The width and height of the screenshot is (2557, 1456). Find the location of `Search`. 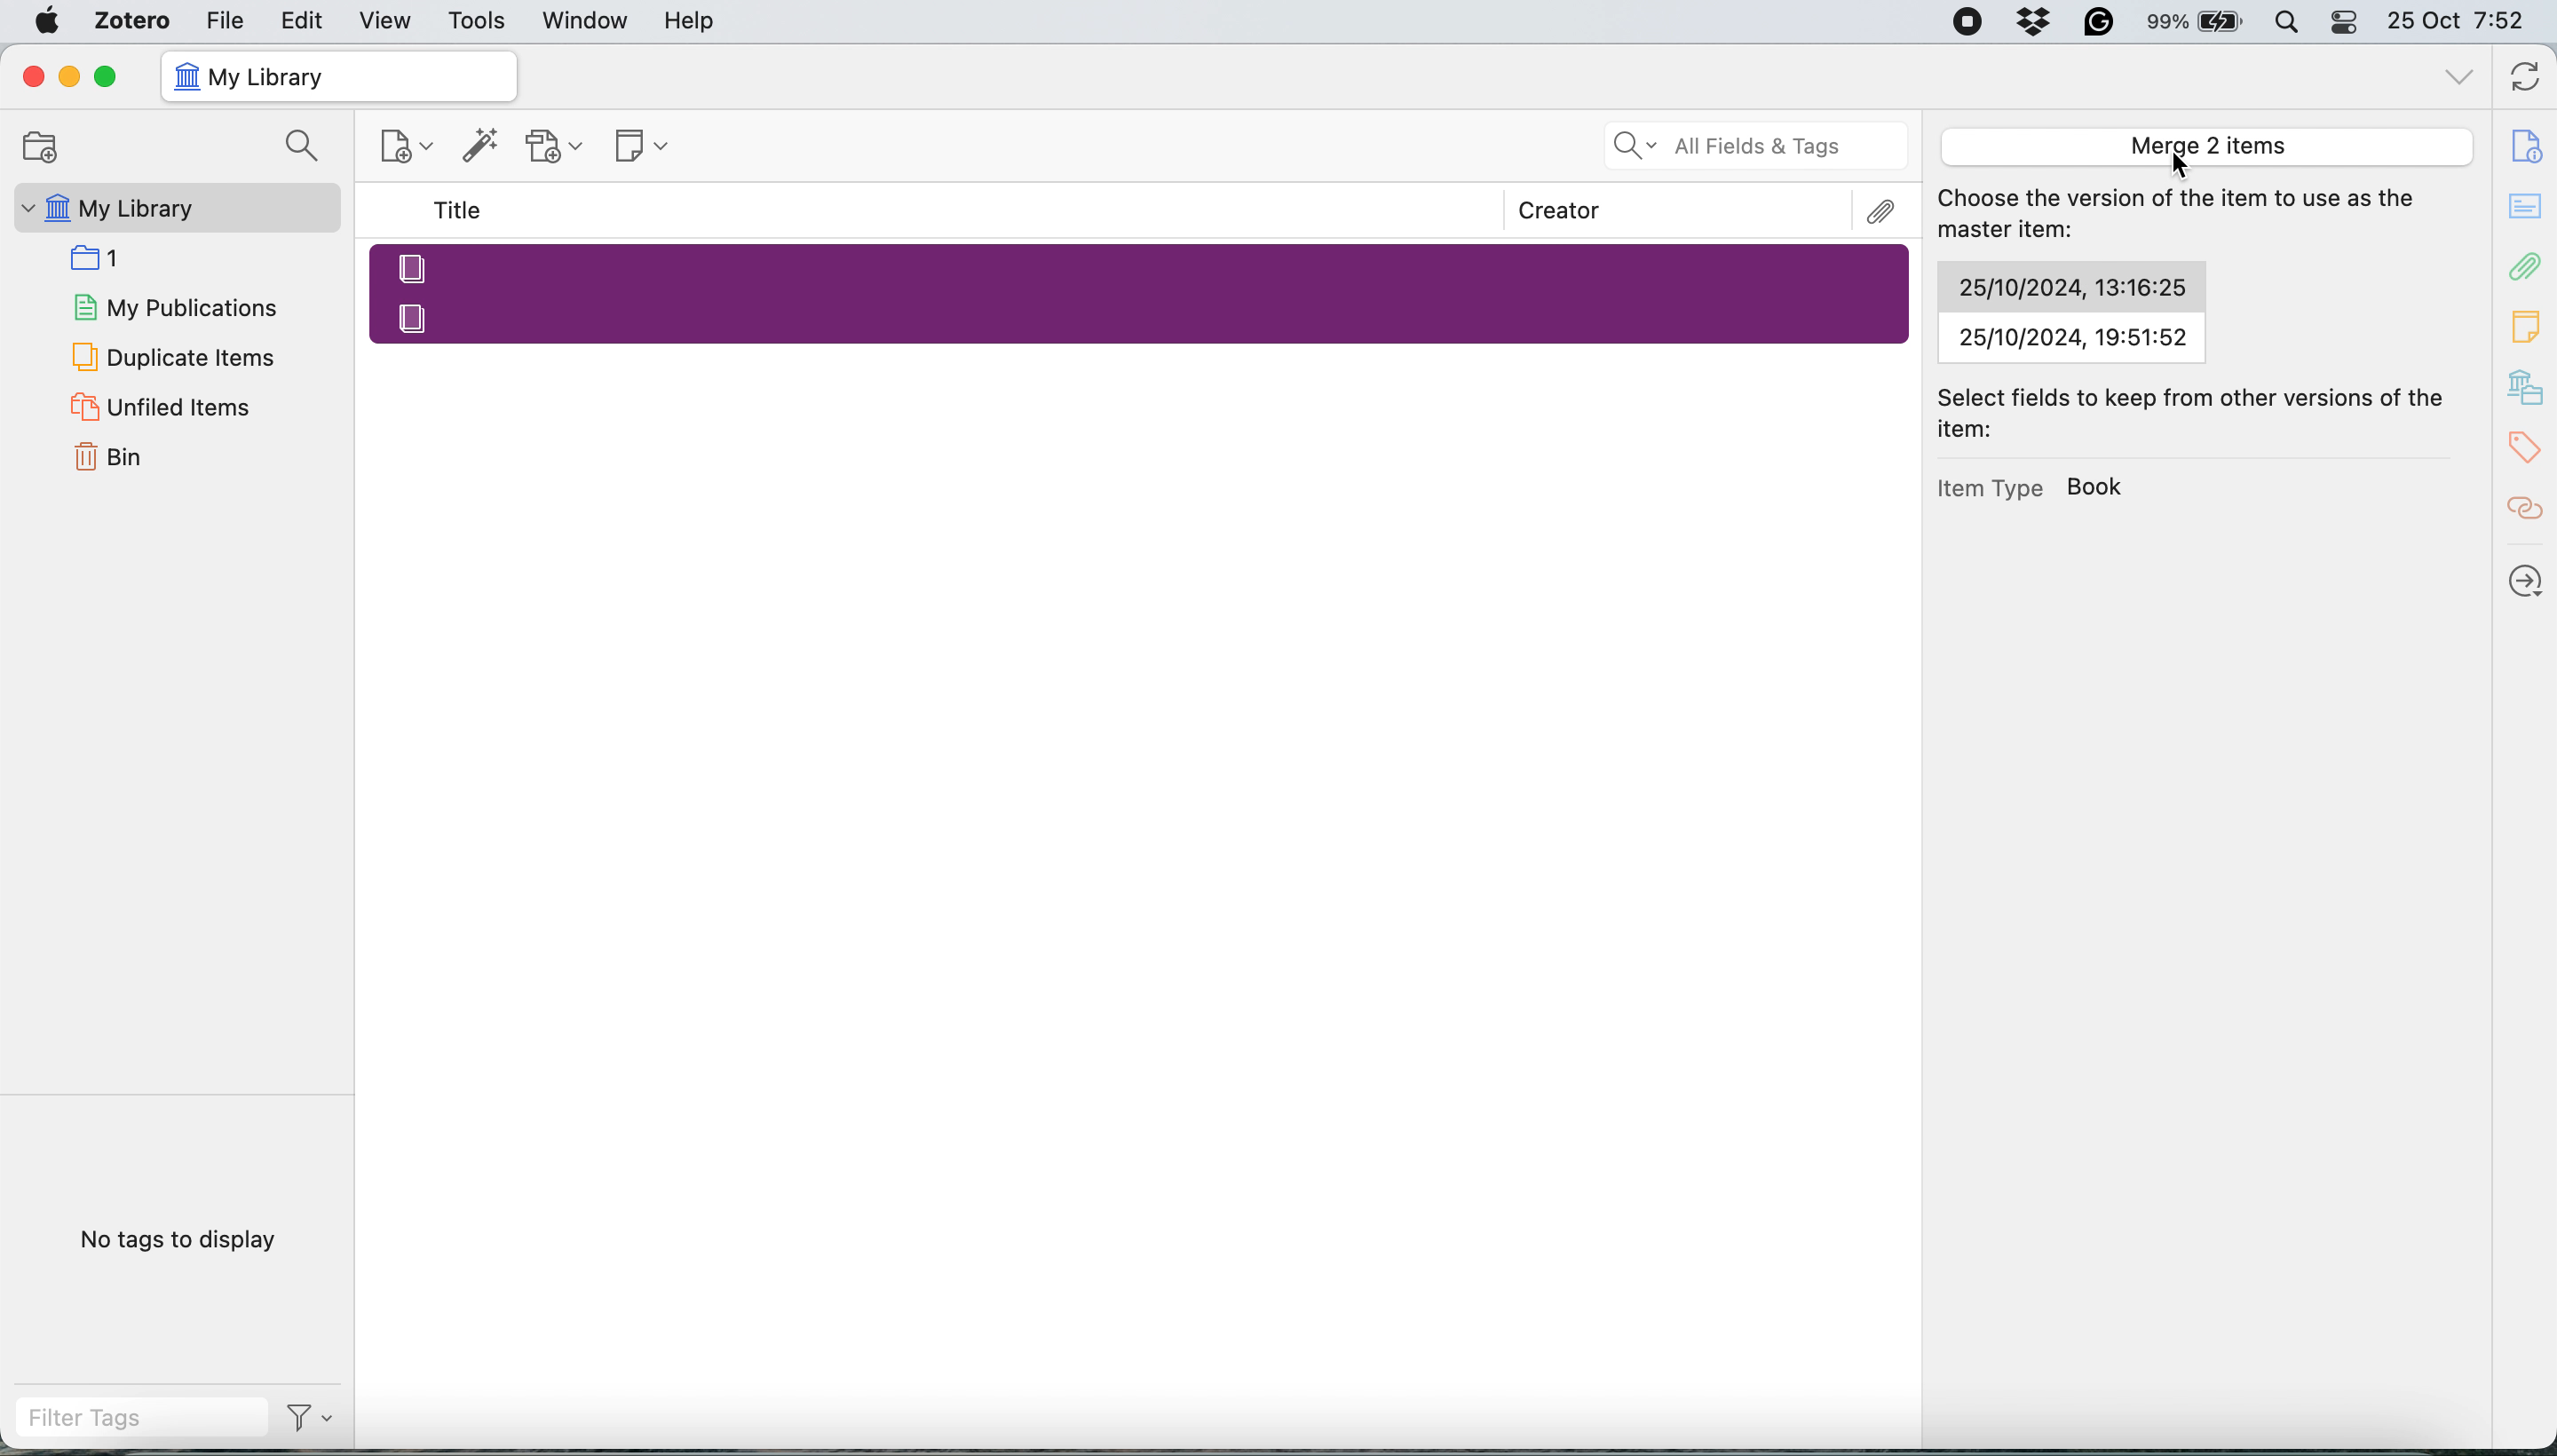

Search is located at coordinates (307, 148).